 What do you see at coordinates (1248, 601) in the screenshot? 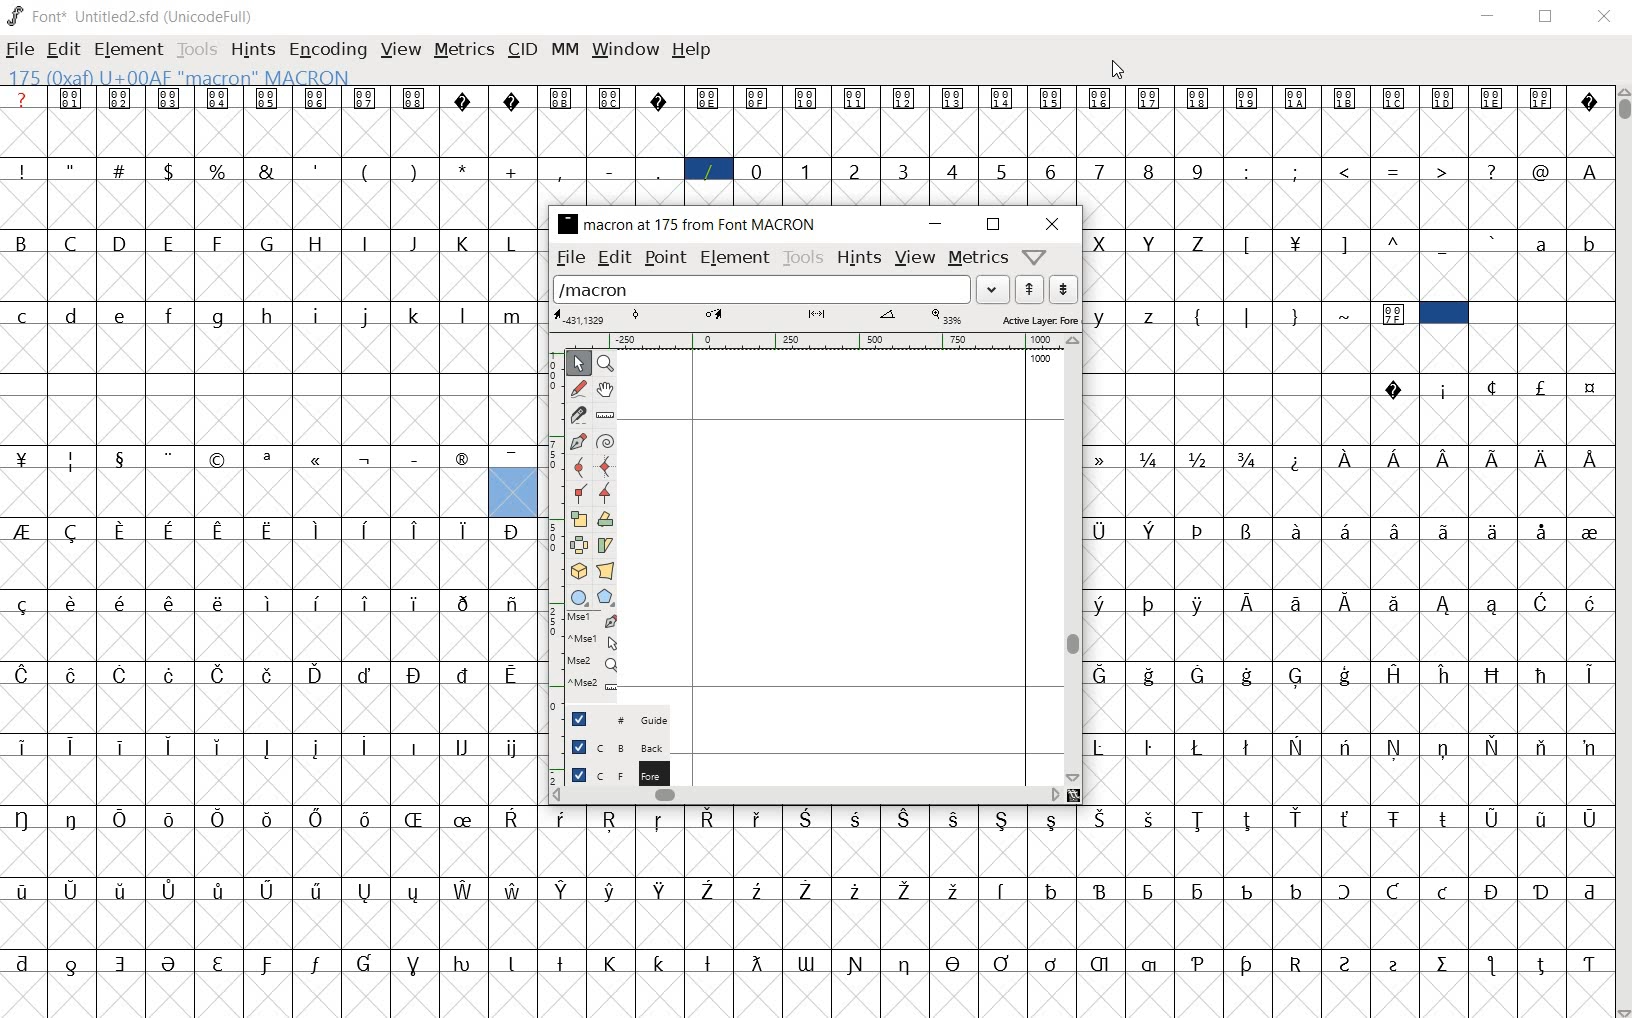
I see `Symbol` at bounding box center [1248, 601].